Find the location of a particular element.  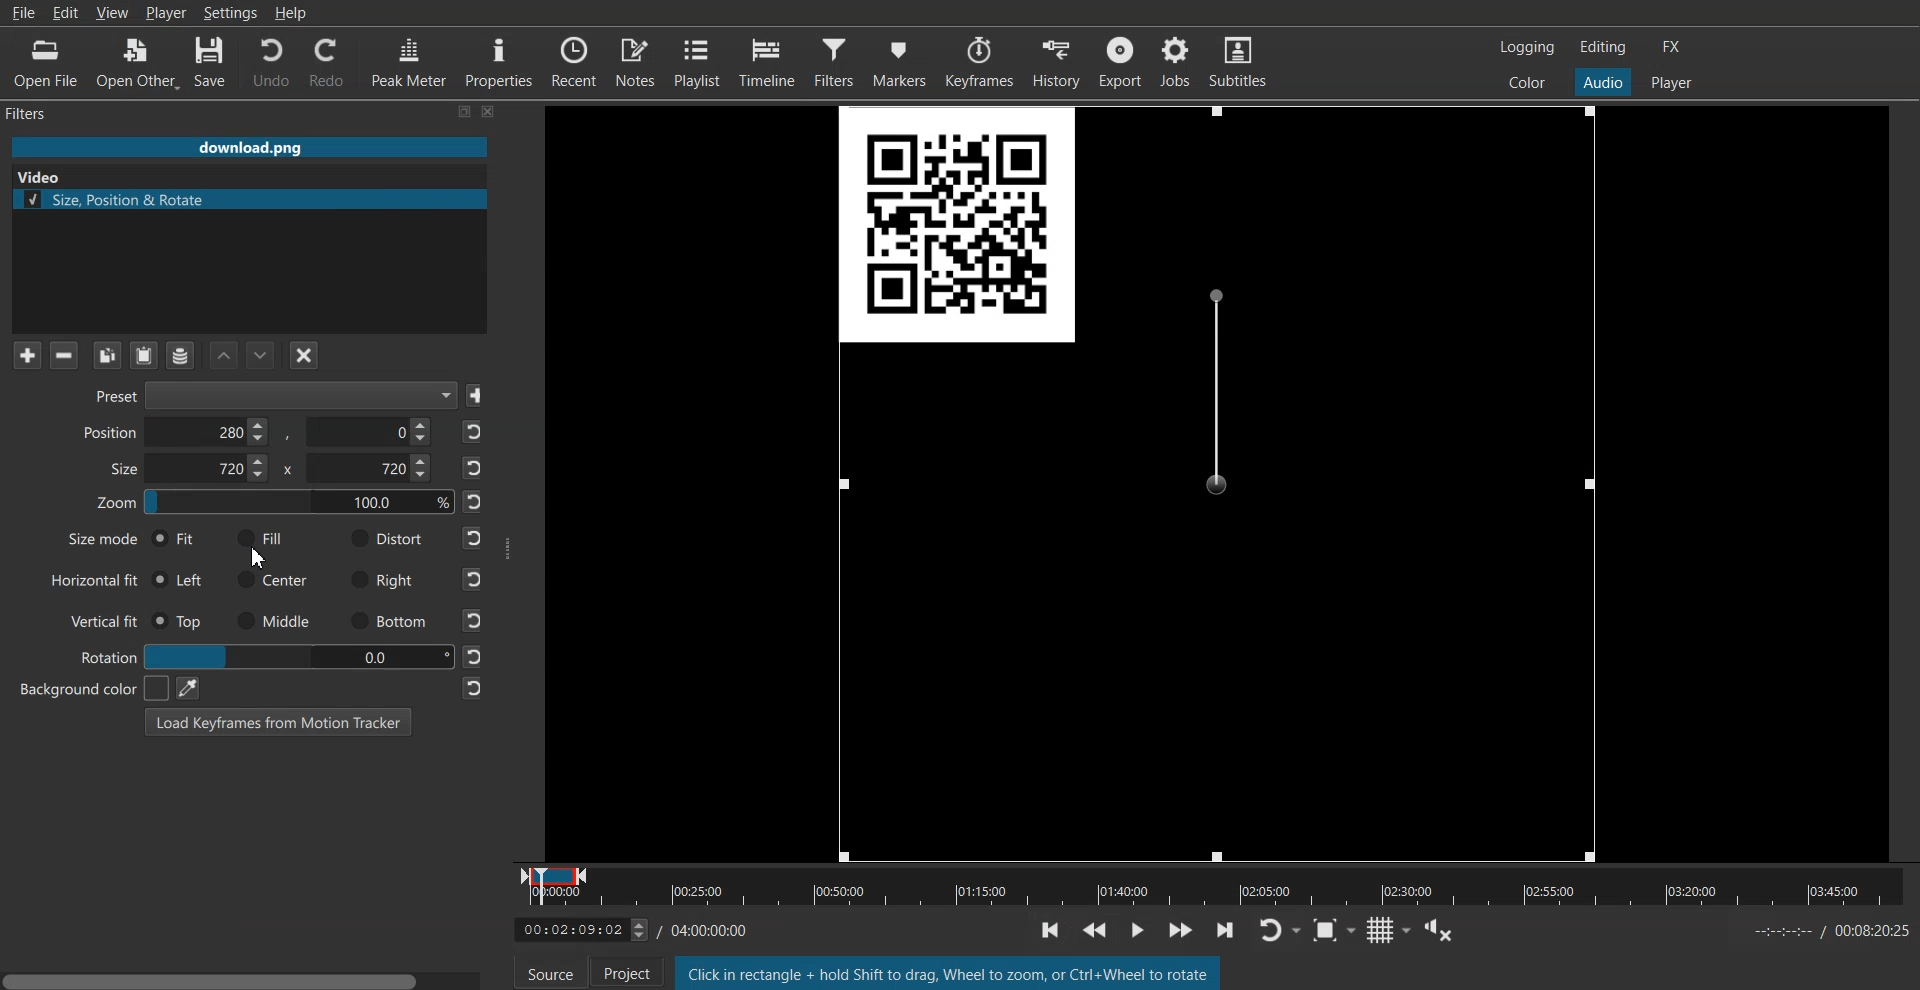

Middle is located at coordinates (275, 620).